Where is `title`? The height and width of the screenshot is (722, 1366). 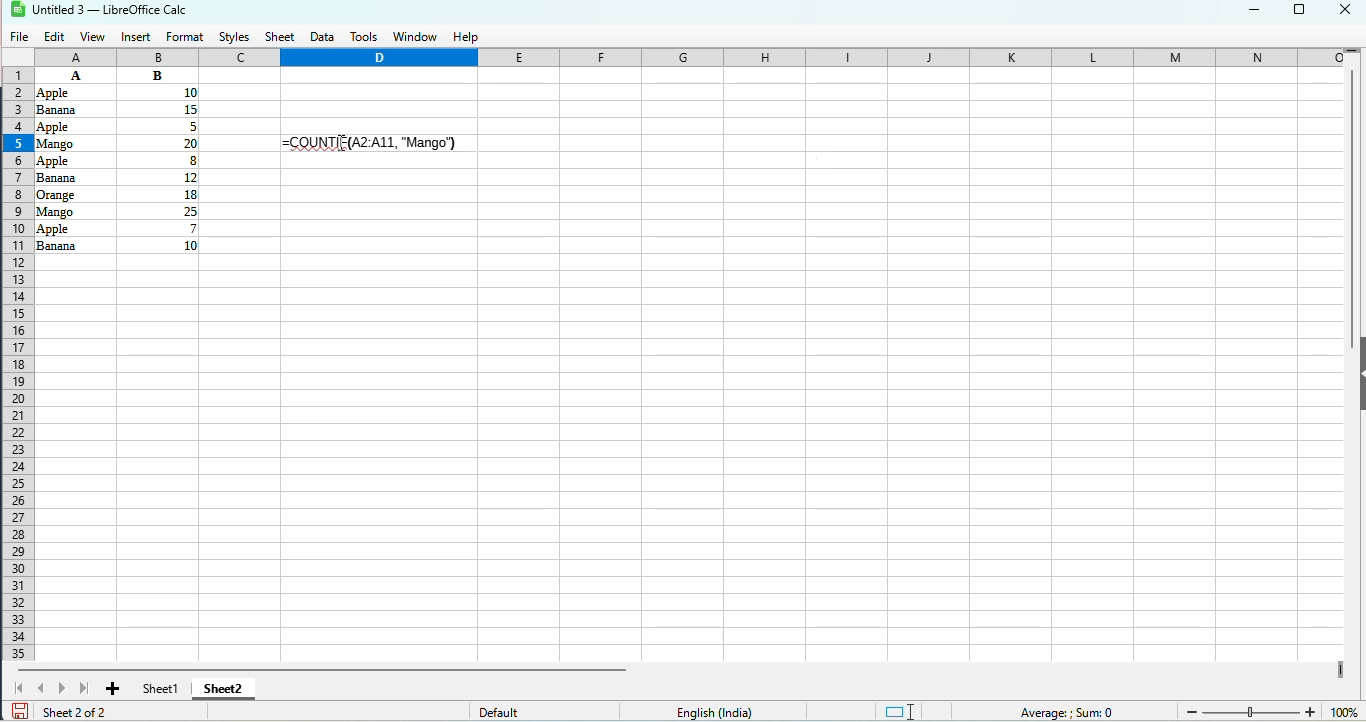
title is located at coordinates (111, 10).